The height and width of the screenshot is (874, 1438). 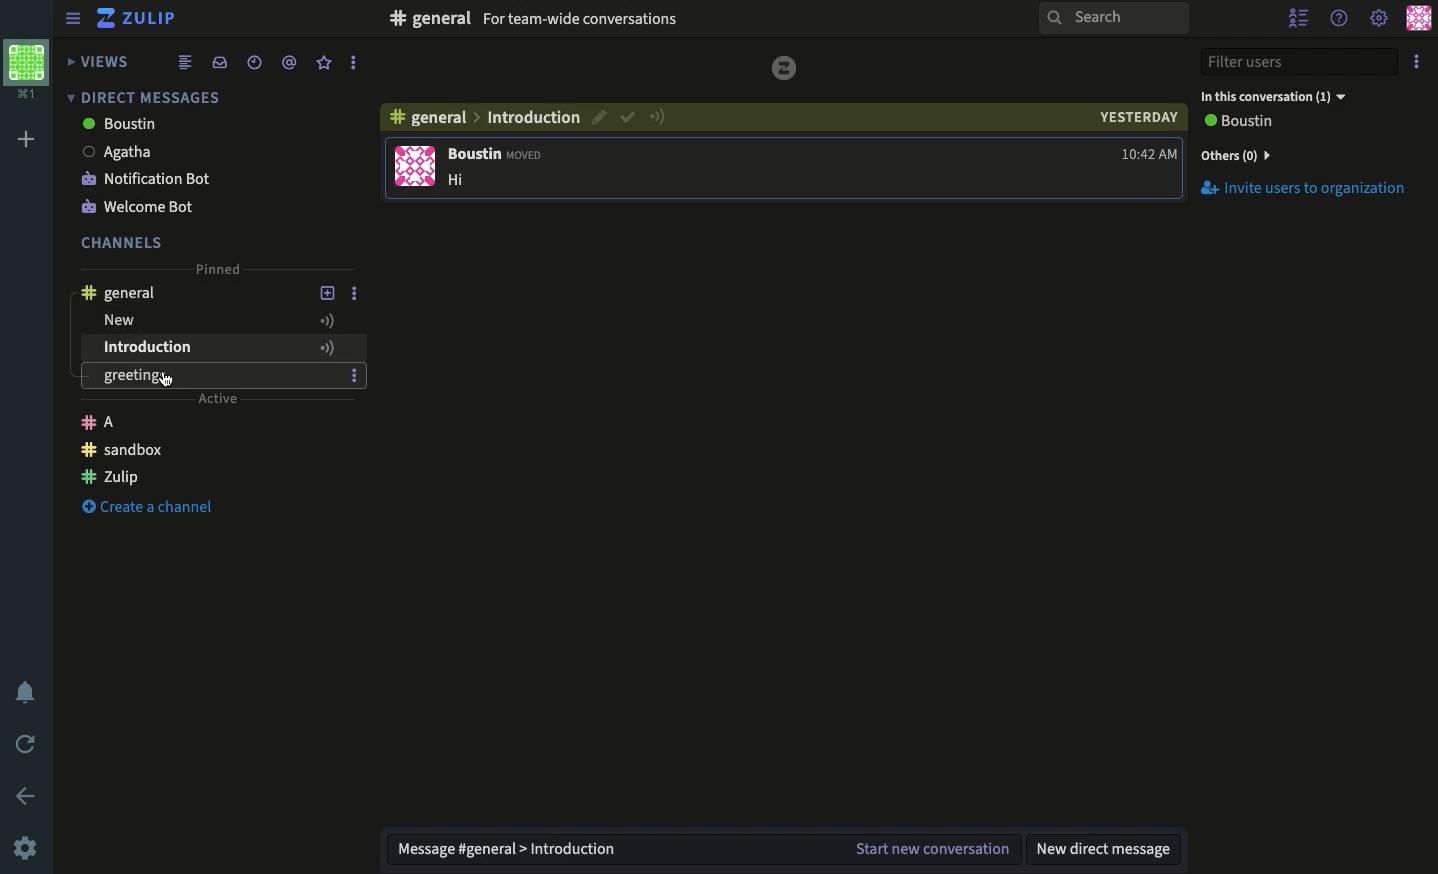 I want to click on new, so click(x=465, y=180).